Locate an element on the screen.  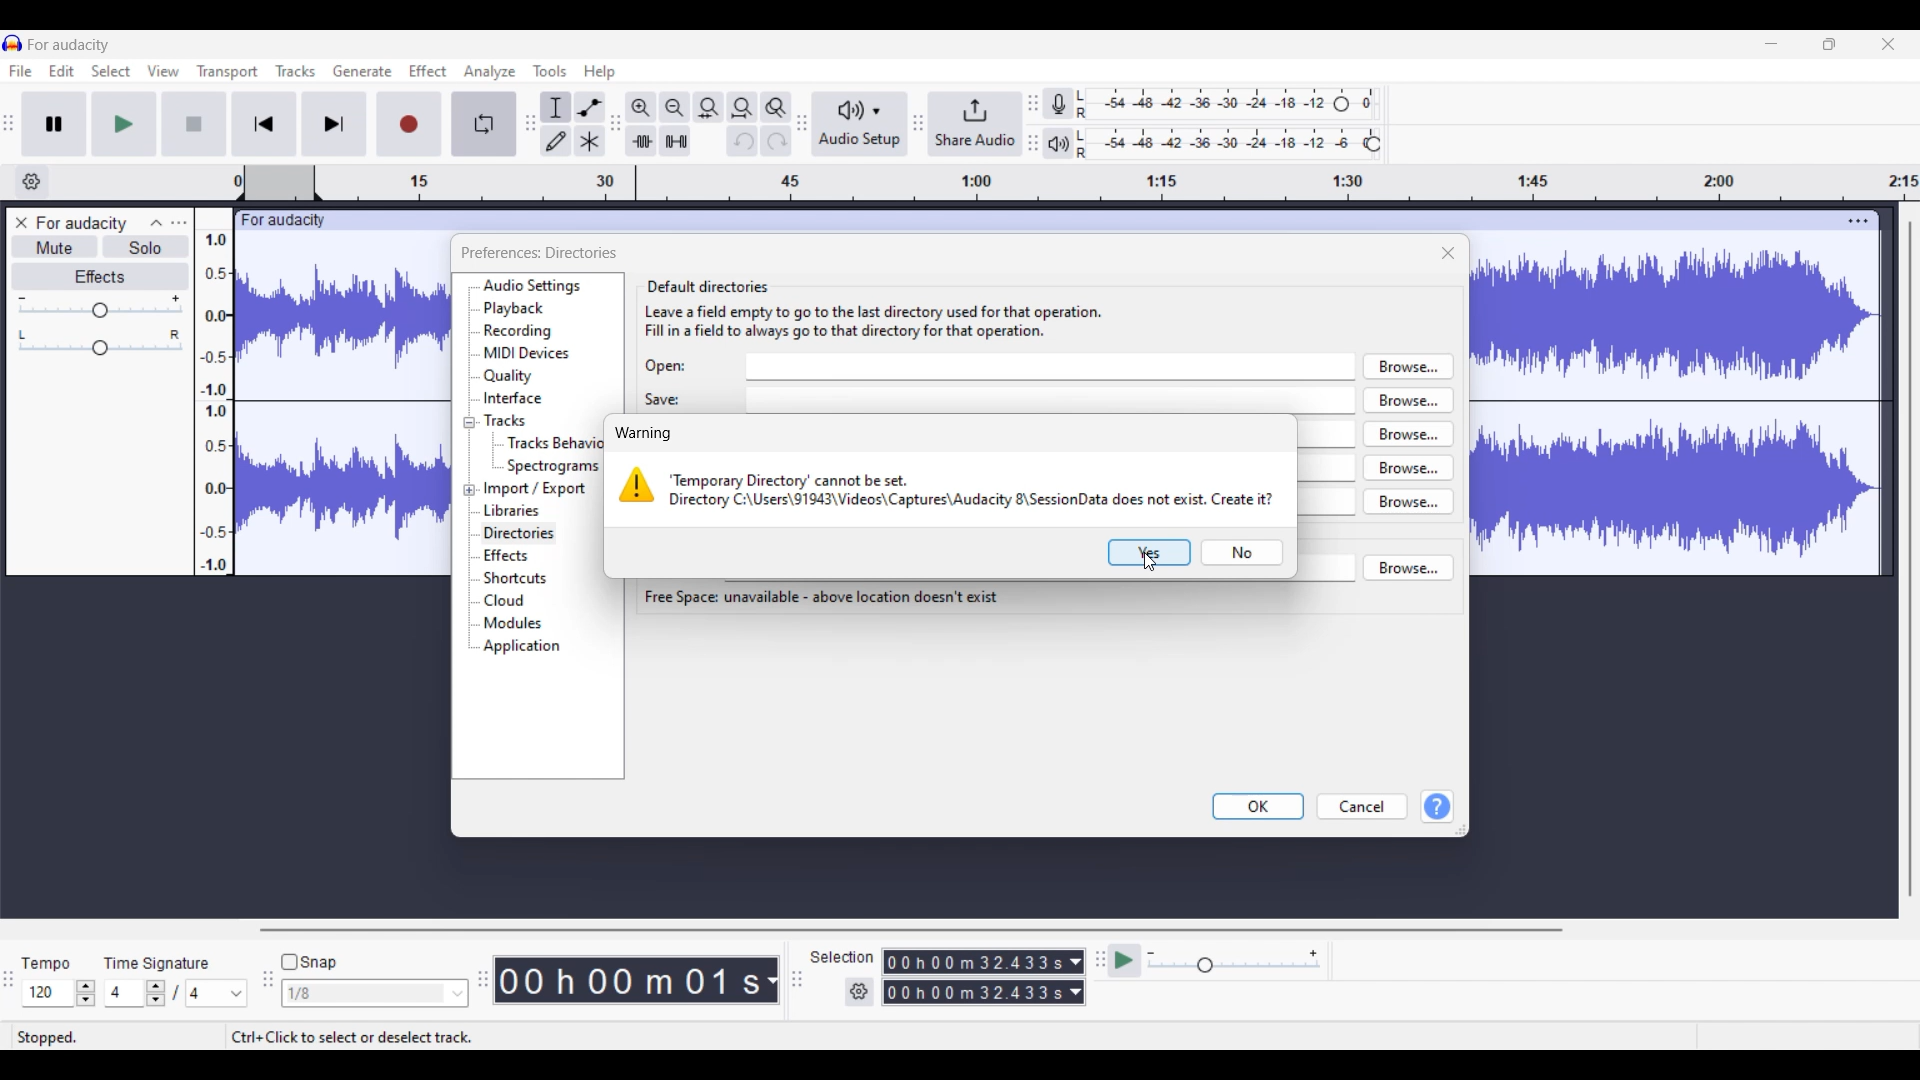
Application is located at coordinates (521, 647).